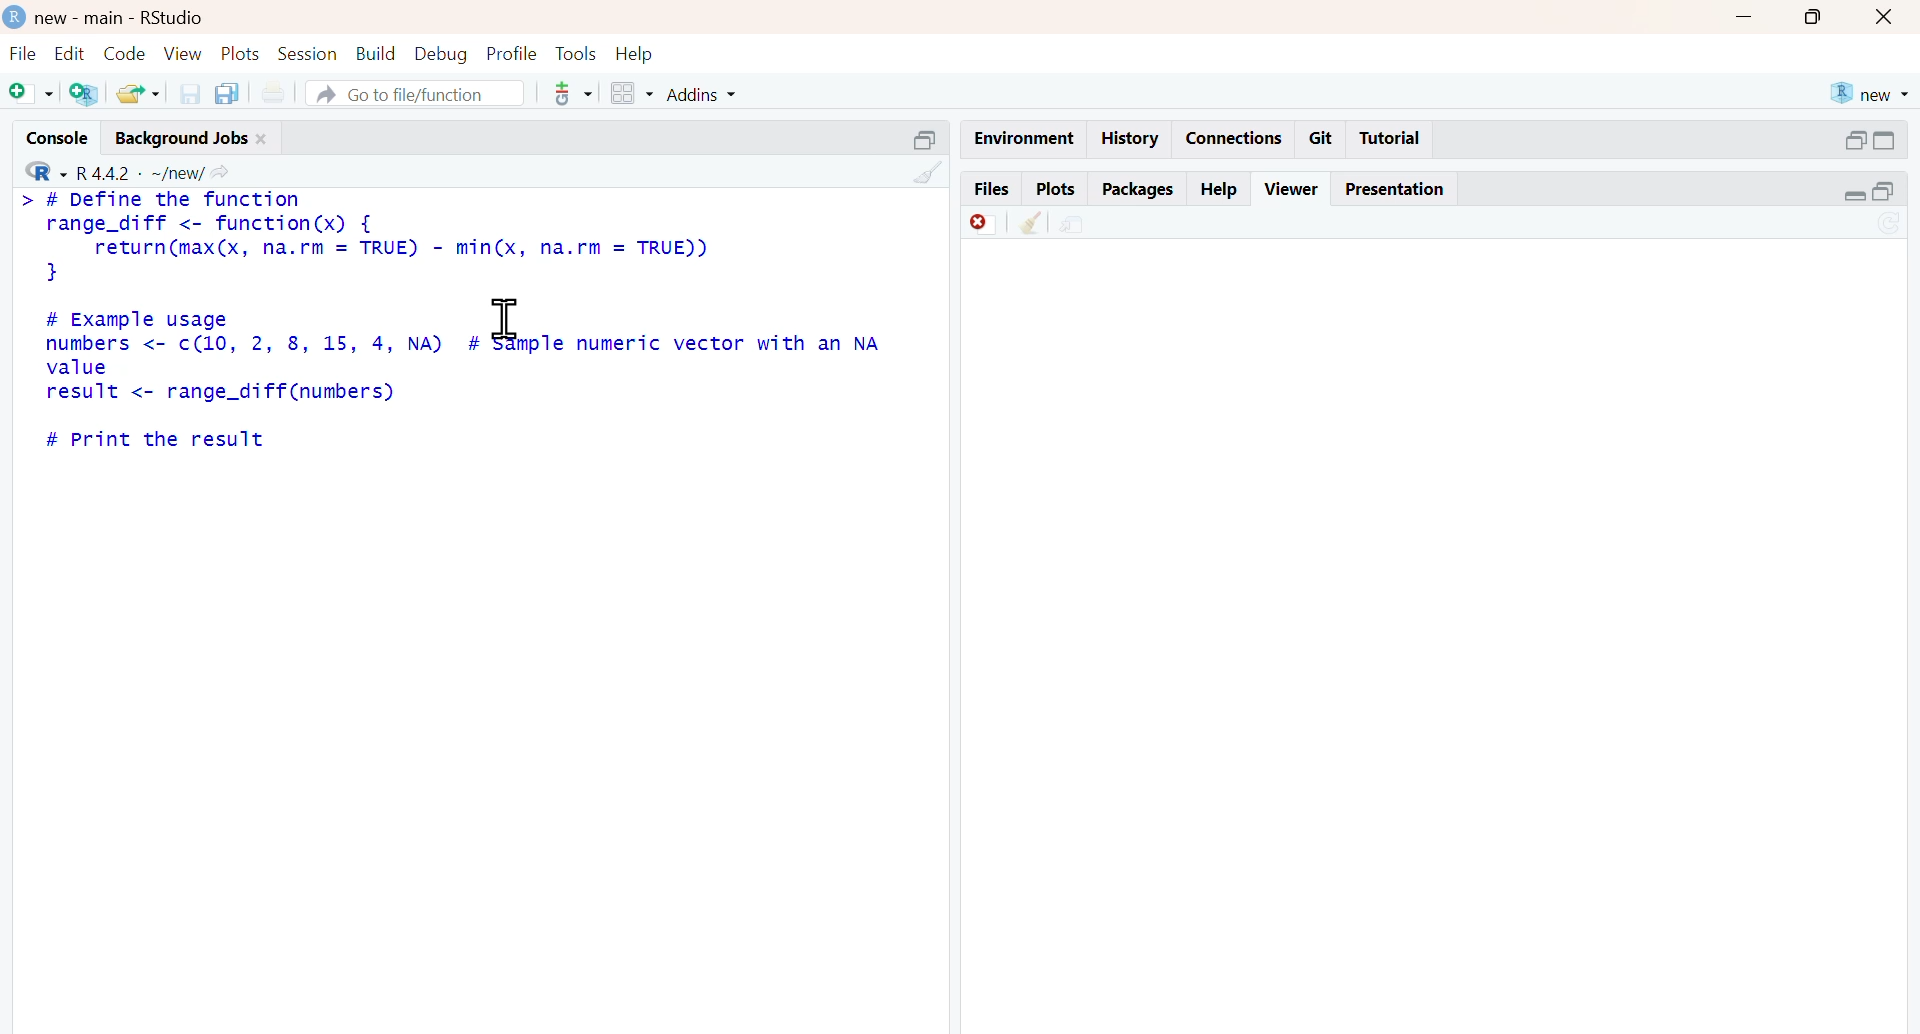  What do you see at coordinates (634, 55) in the screenshot?
I see `help` at bounding box center [634, 55].